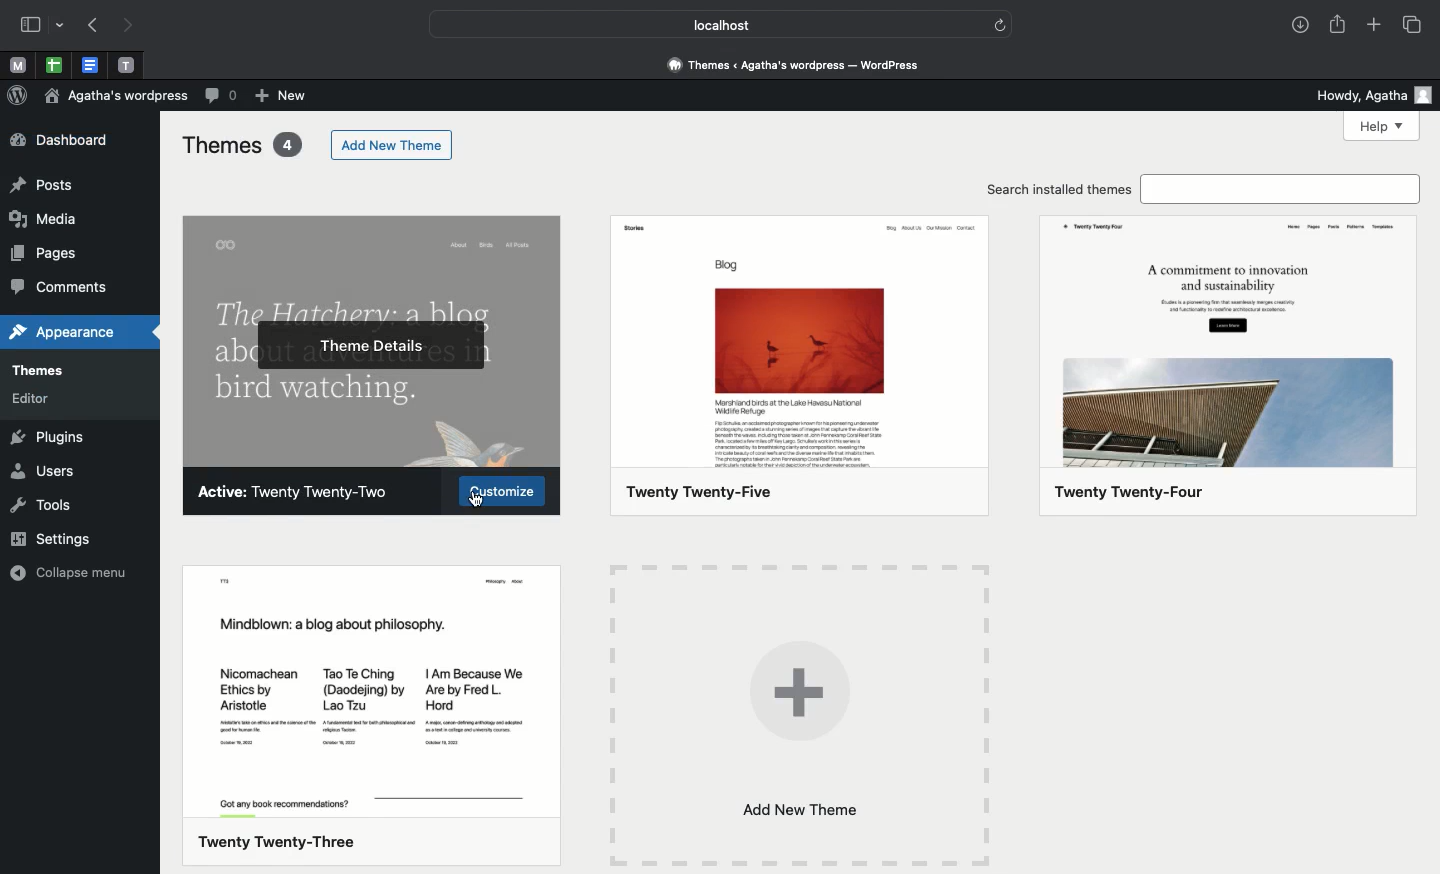  Describe the element at coordinates (501, 491) in the screenshot. I see `Customize` at that location.